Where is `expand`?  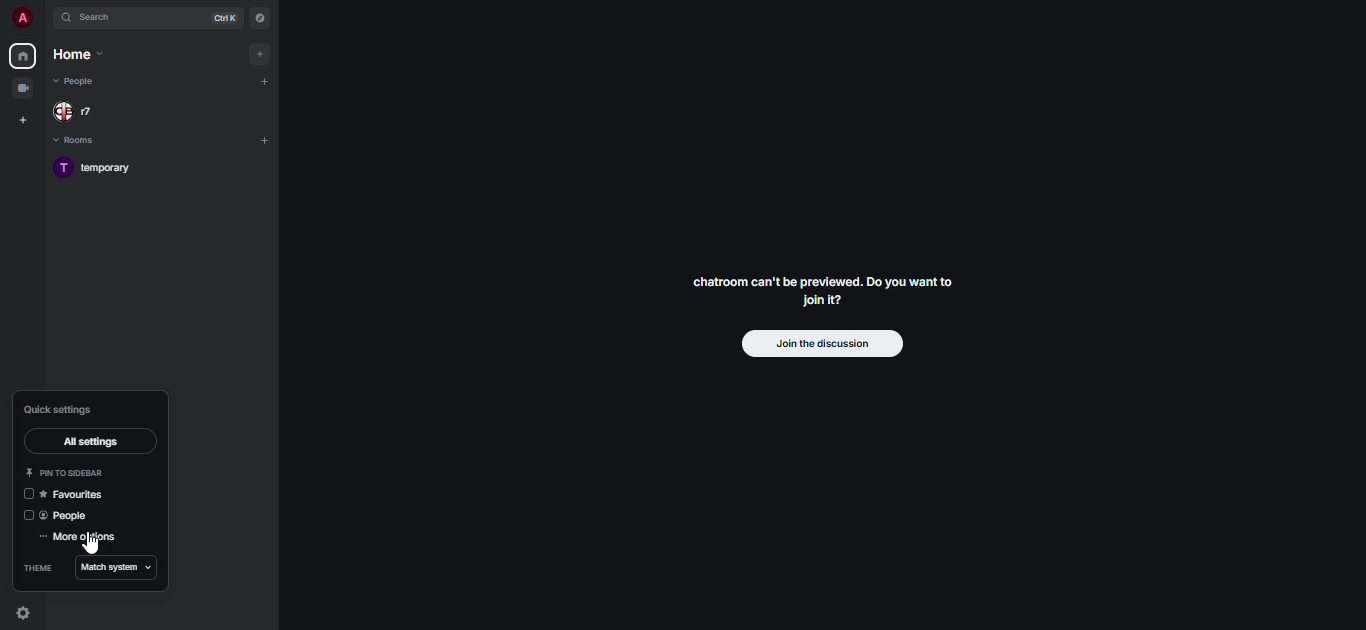
expand is located at coordinates (45, 17).